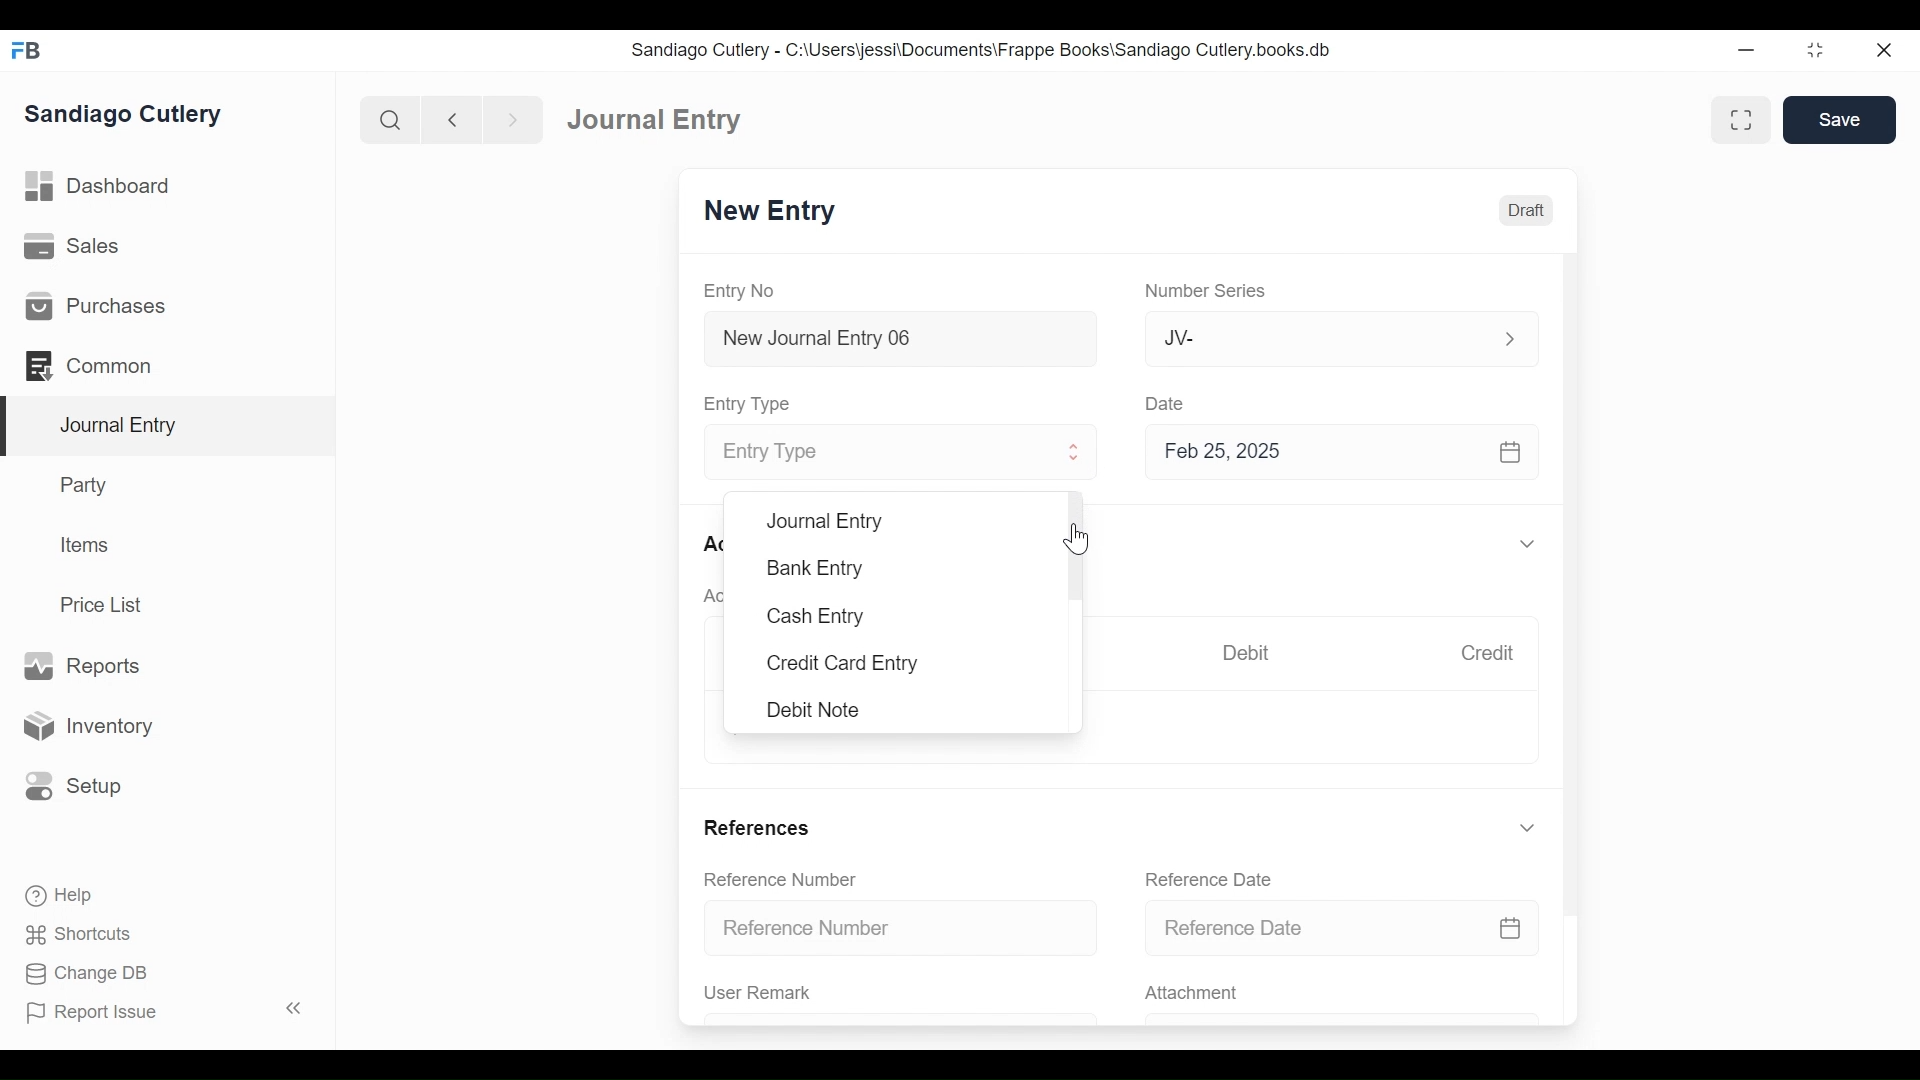 The height and width of the screenshot is (1080, 1920). Describe the element at coordinates (1486, 653) in the screenshot. I see `Credit` at that location.